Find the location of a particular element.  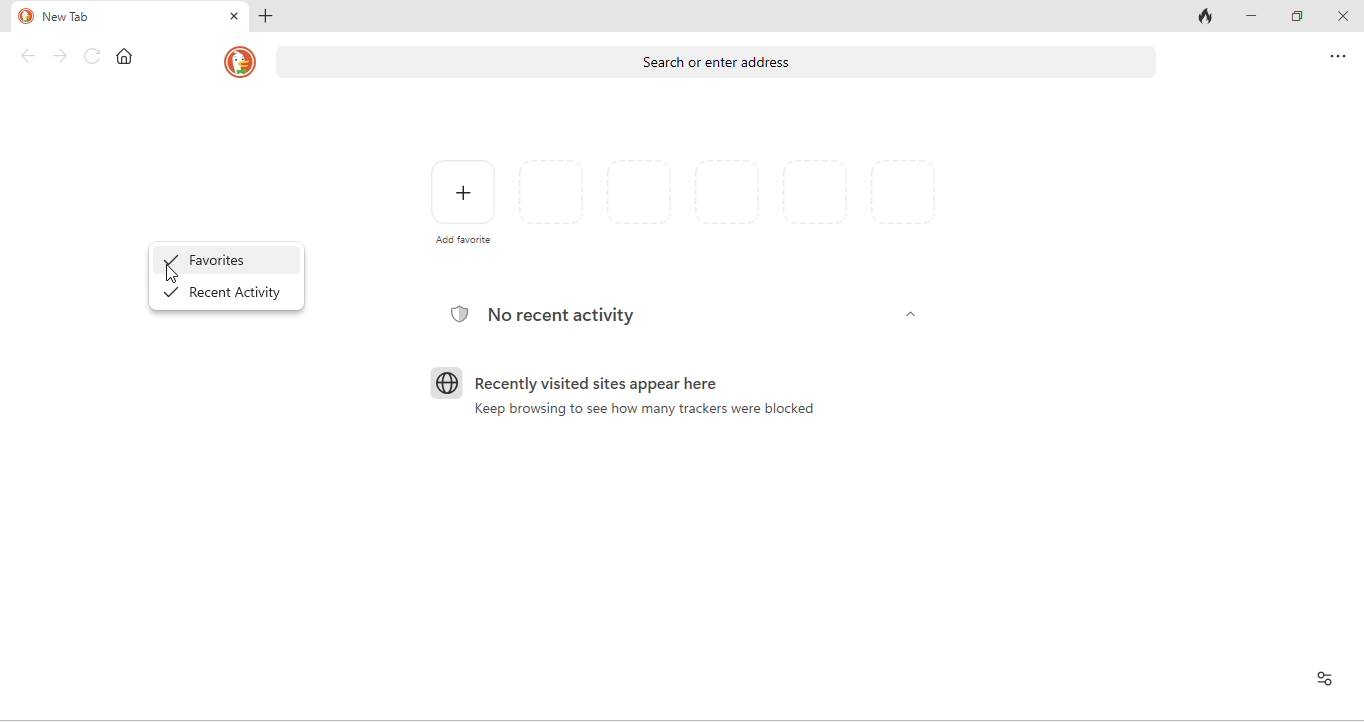

duck duck go logo is located at coordinates (25, 17).